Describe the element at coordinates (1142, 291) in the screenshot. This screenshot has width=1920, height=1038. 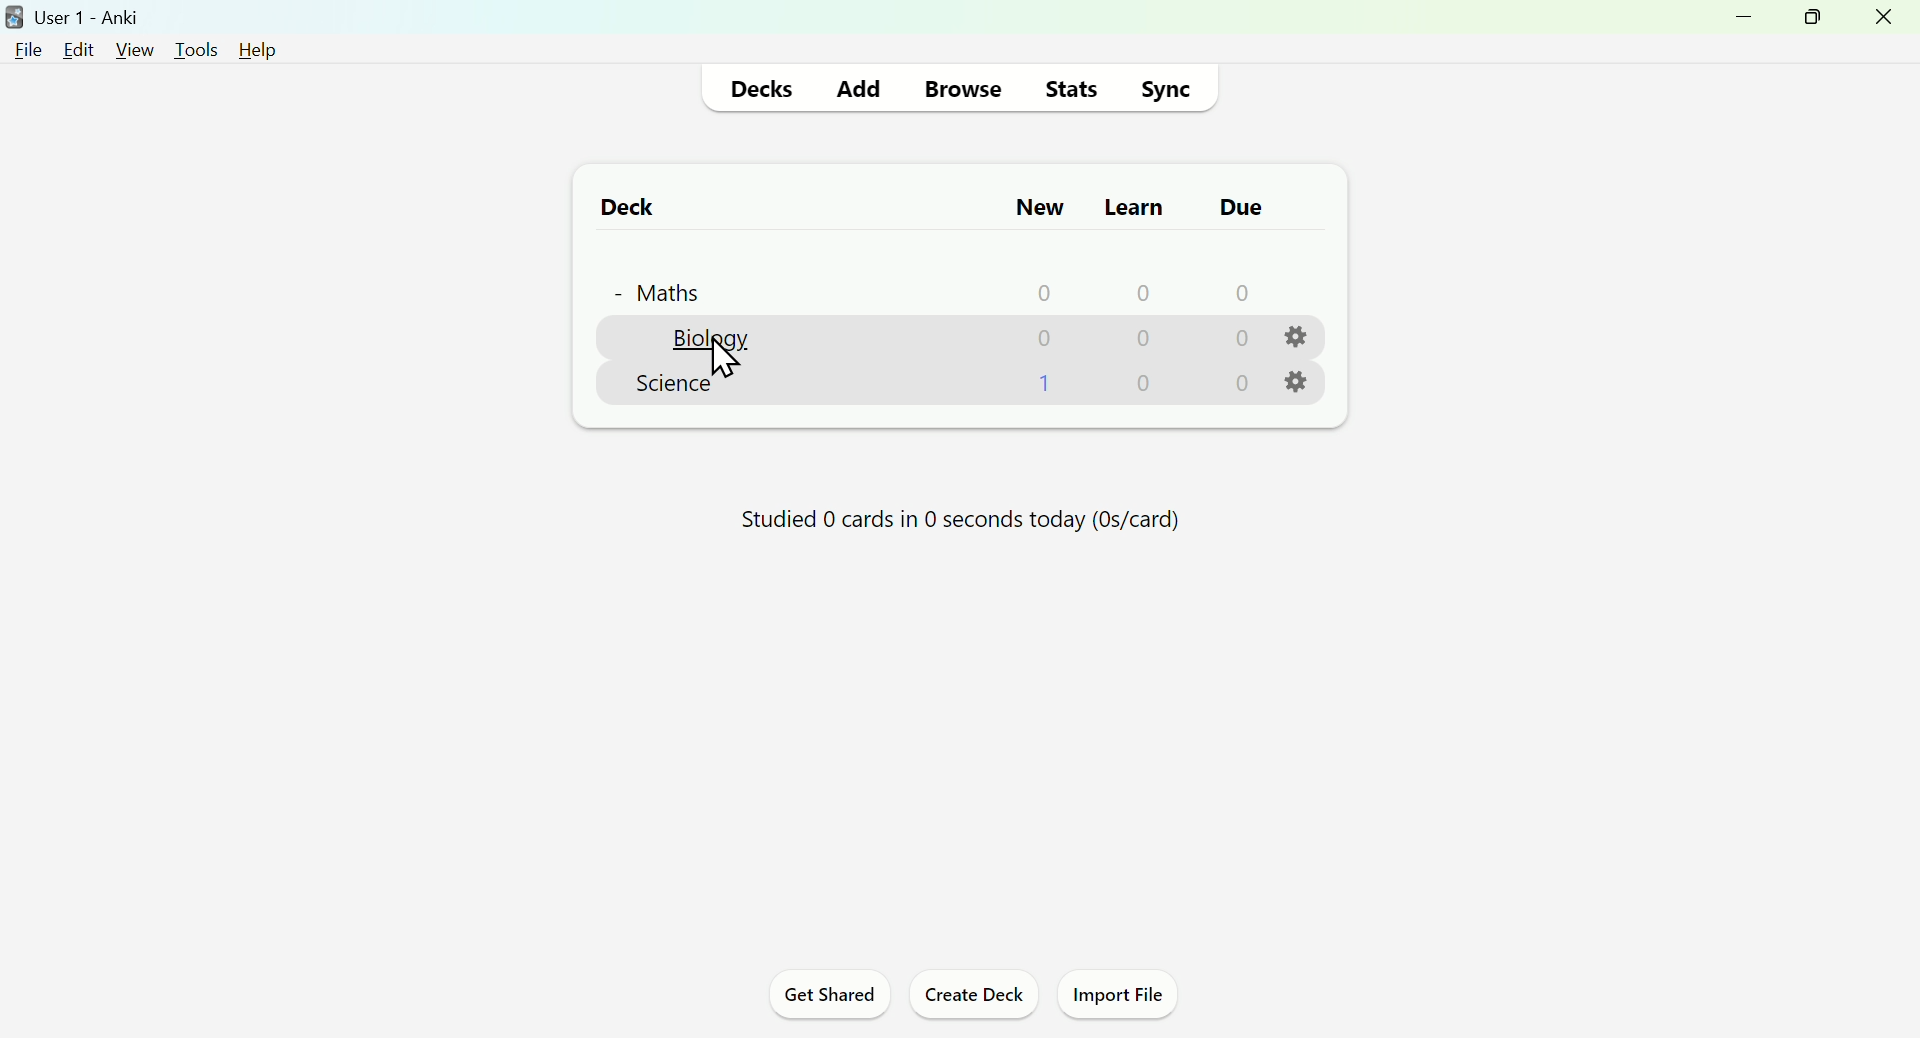
I see `0` at that location.